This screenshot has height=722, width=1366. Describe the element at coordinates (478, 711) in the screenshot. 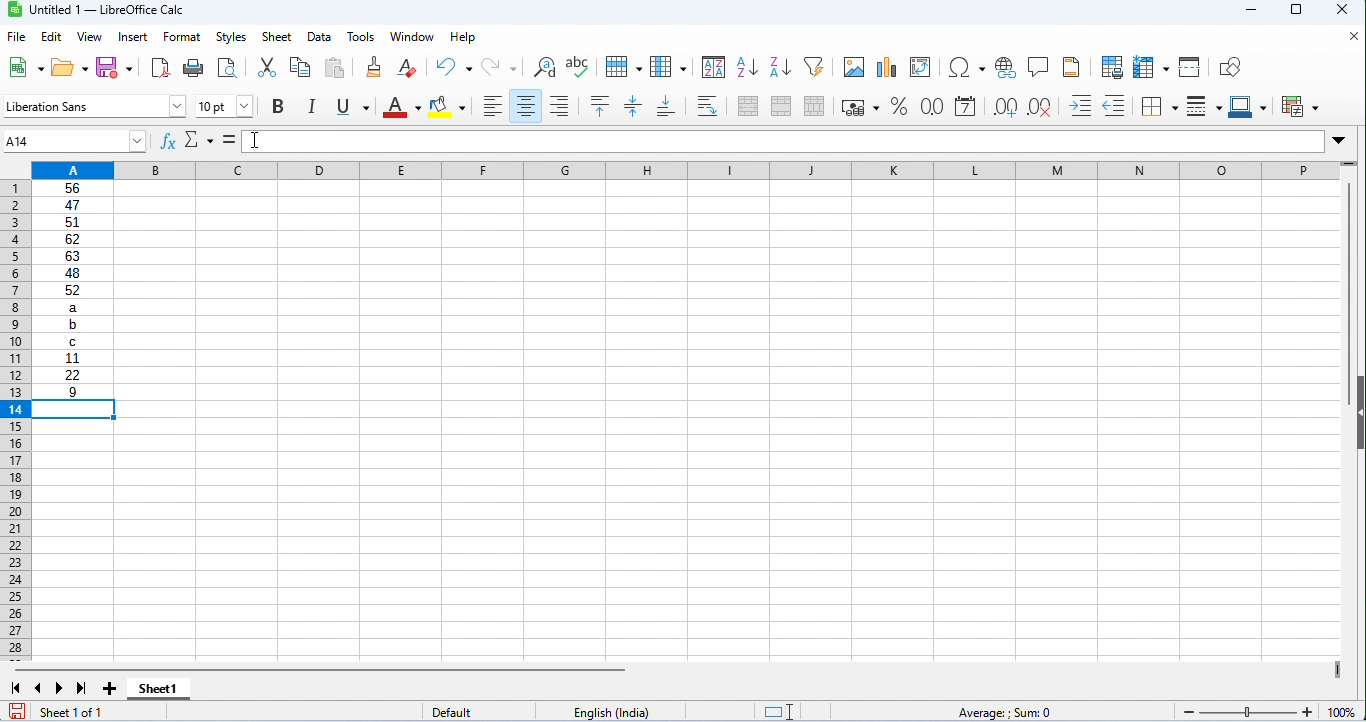

I see `default` at that location.